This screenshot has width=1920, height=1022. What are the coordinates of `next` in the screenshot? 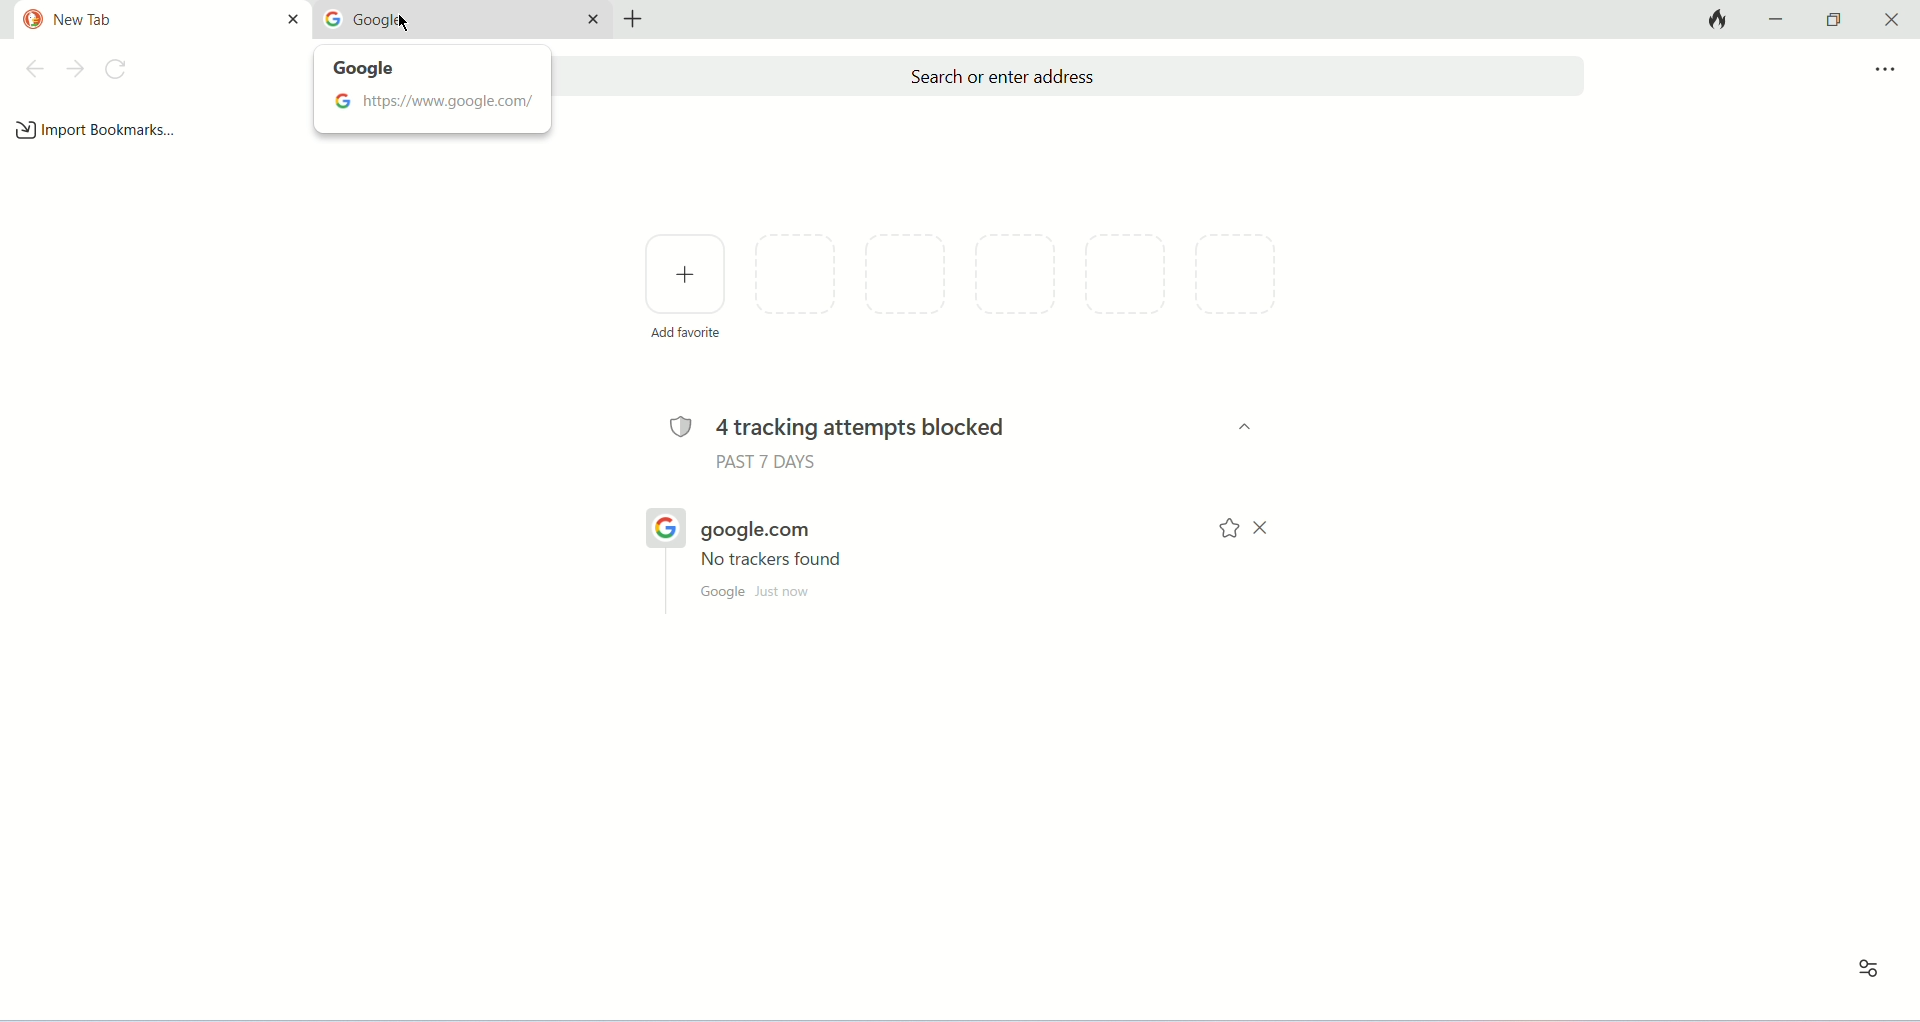 It's located at (73, 70).